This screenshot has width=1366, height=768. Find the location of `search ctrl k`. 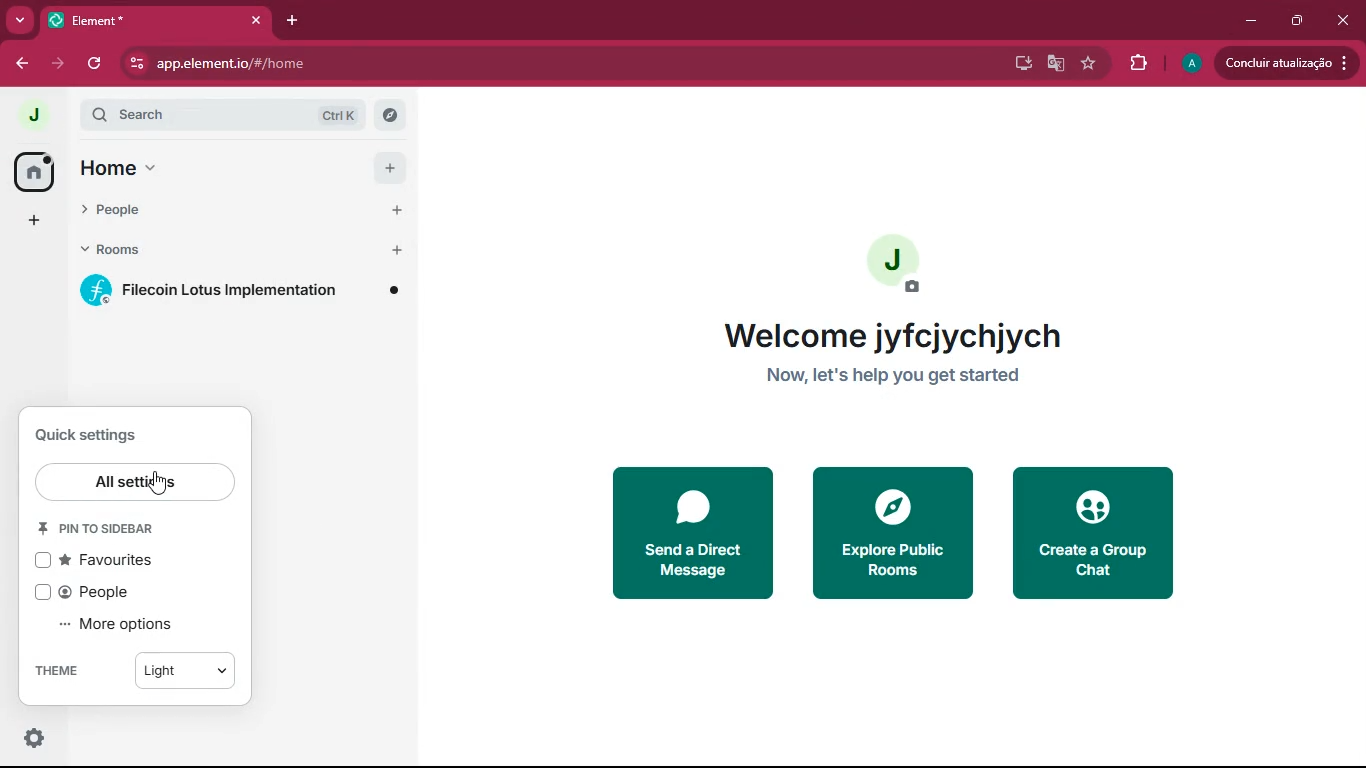

search ctrl k is located at coordinates (229, 114).